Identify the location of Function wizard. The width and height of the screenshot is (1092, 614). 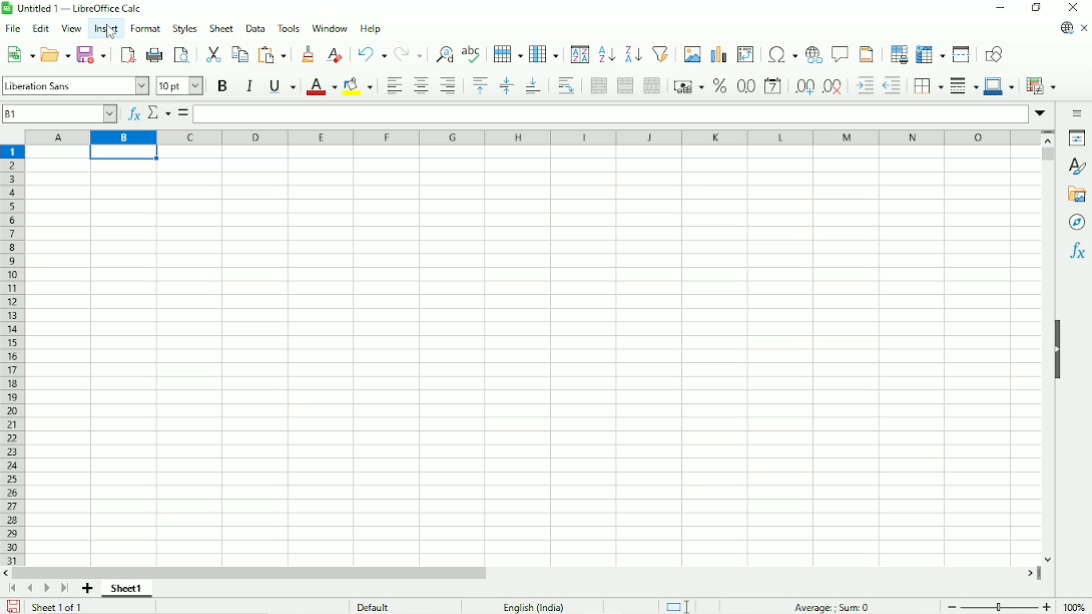
(133, 113).